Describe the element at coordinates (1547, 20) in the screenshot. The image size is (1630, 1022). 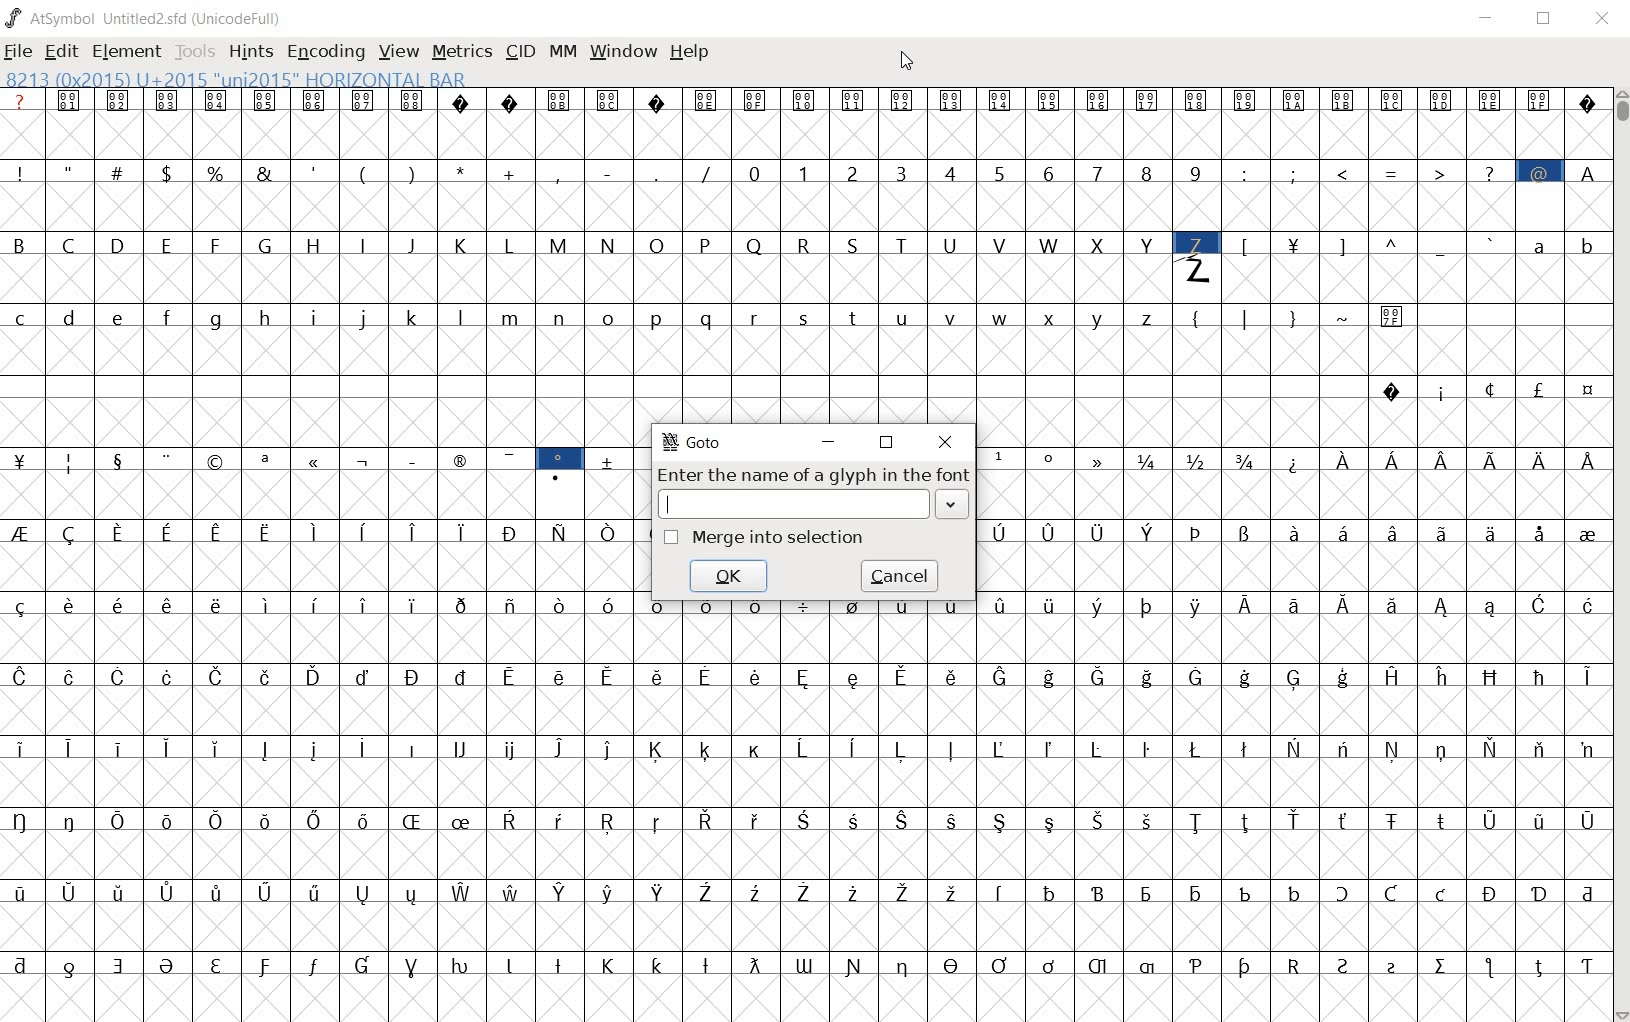
I see `RESTORE DOWN` at that location.